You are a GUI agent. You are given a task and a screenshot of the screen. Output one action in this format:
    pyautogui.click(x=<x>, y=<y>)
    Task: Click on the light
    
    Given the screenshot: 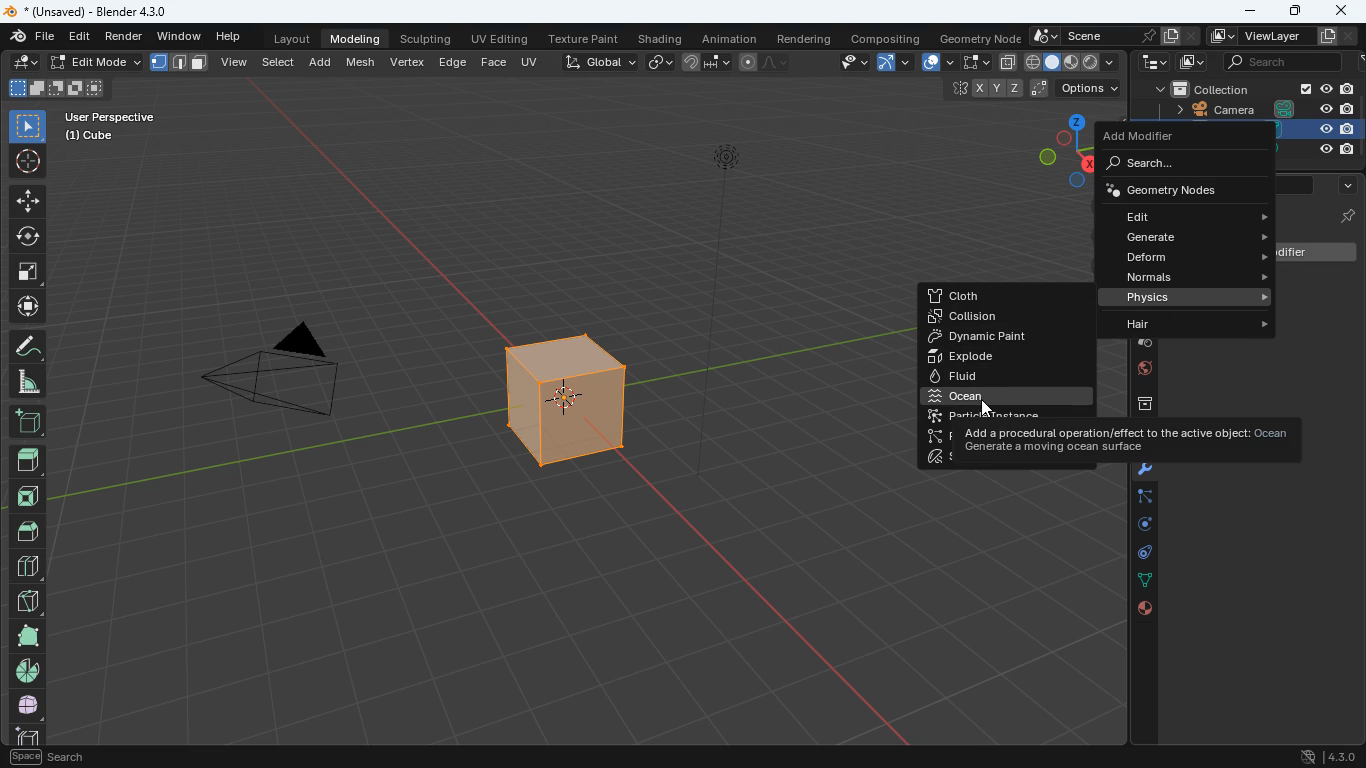 What is the action you would take?
    pyautogui.click(x=727, y=216)
    